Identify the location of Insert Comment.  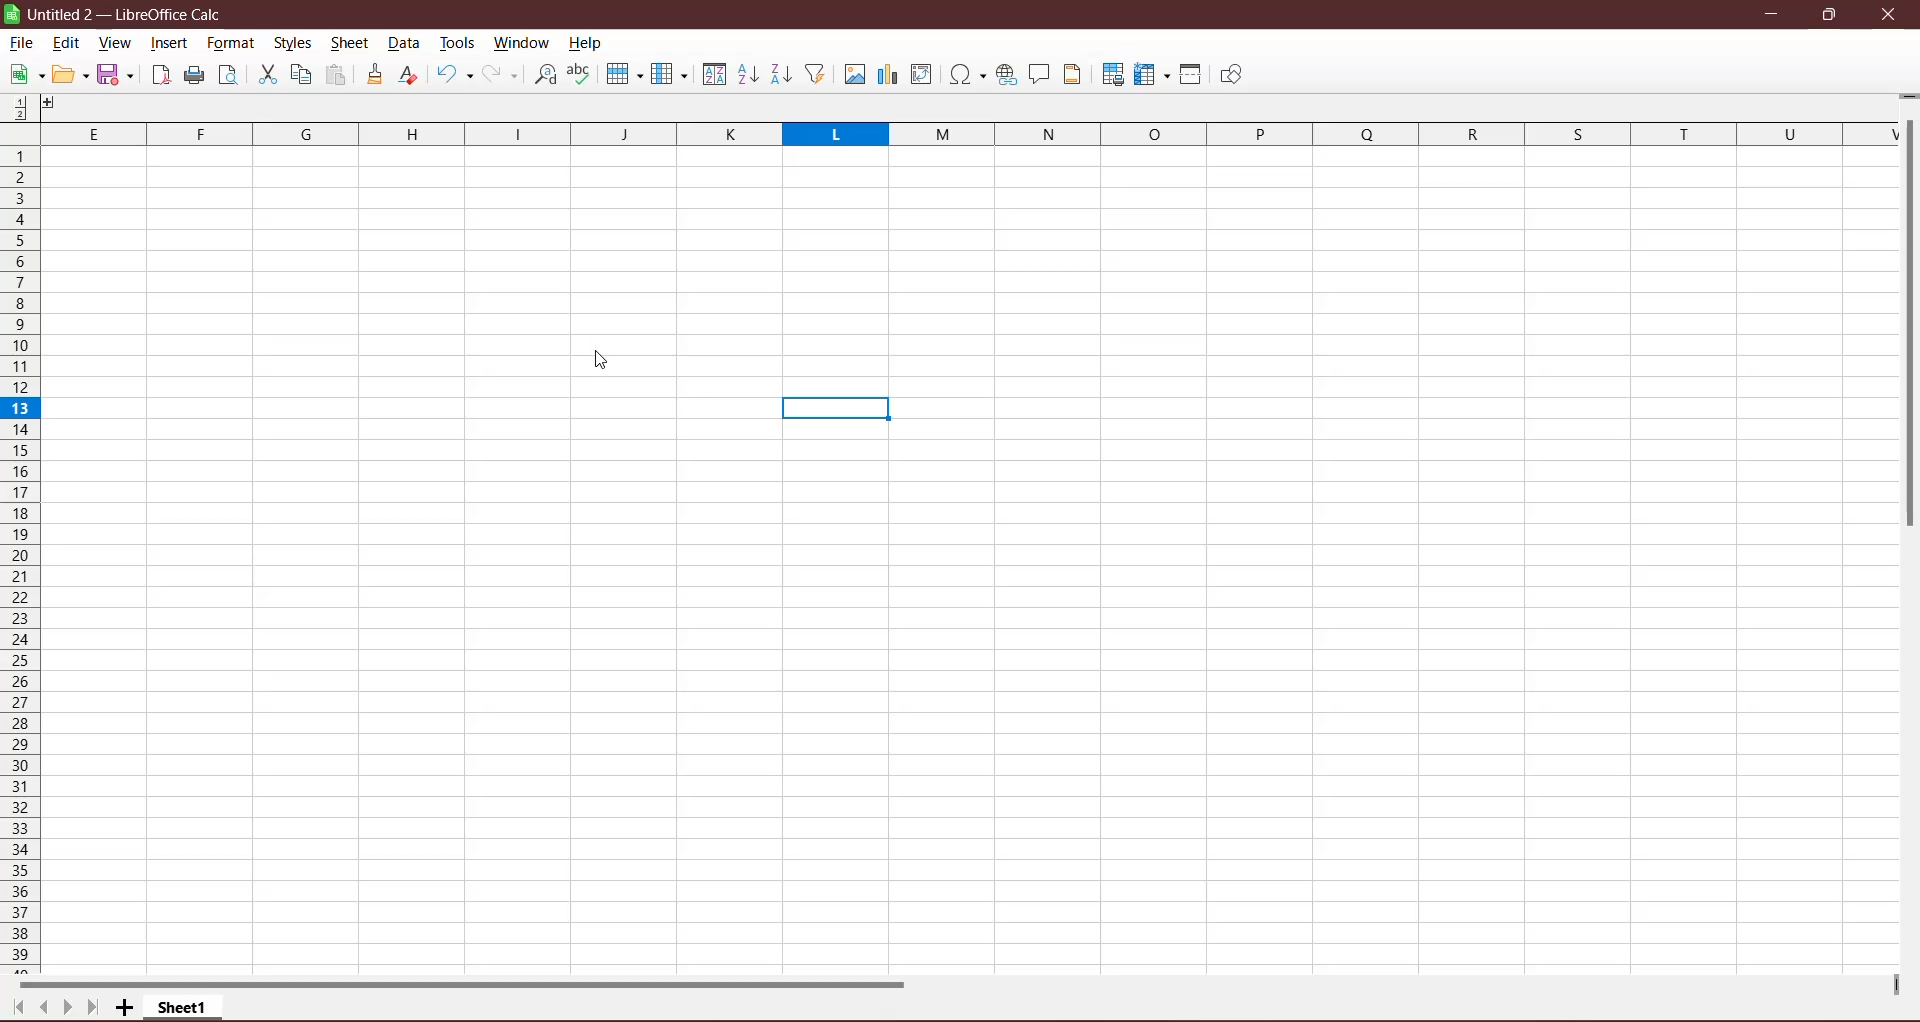
(1040, 75).